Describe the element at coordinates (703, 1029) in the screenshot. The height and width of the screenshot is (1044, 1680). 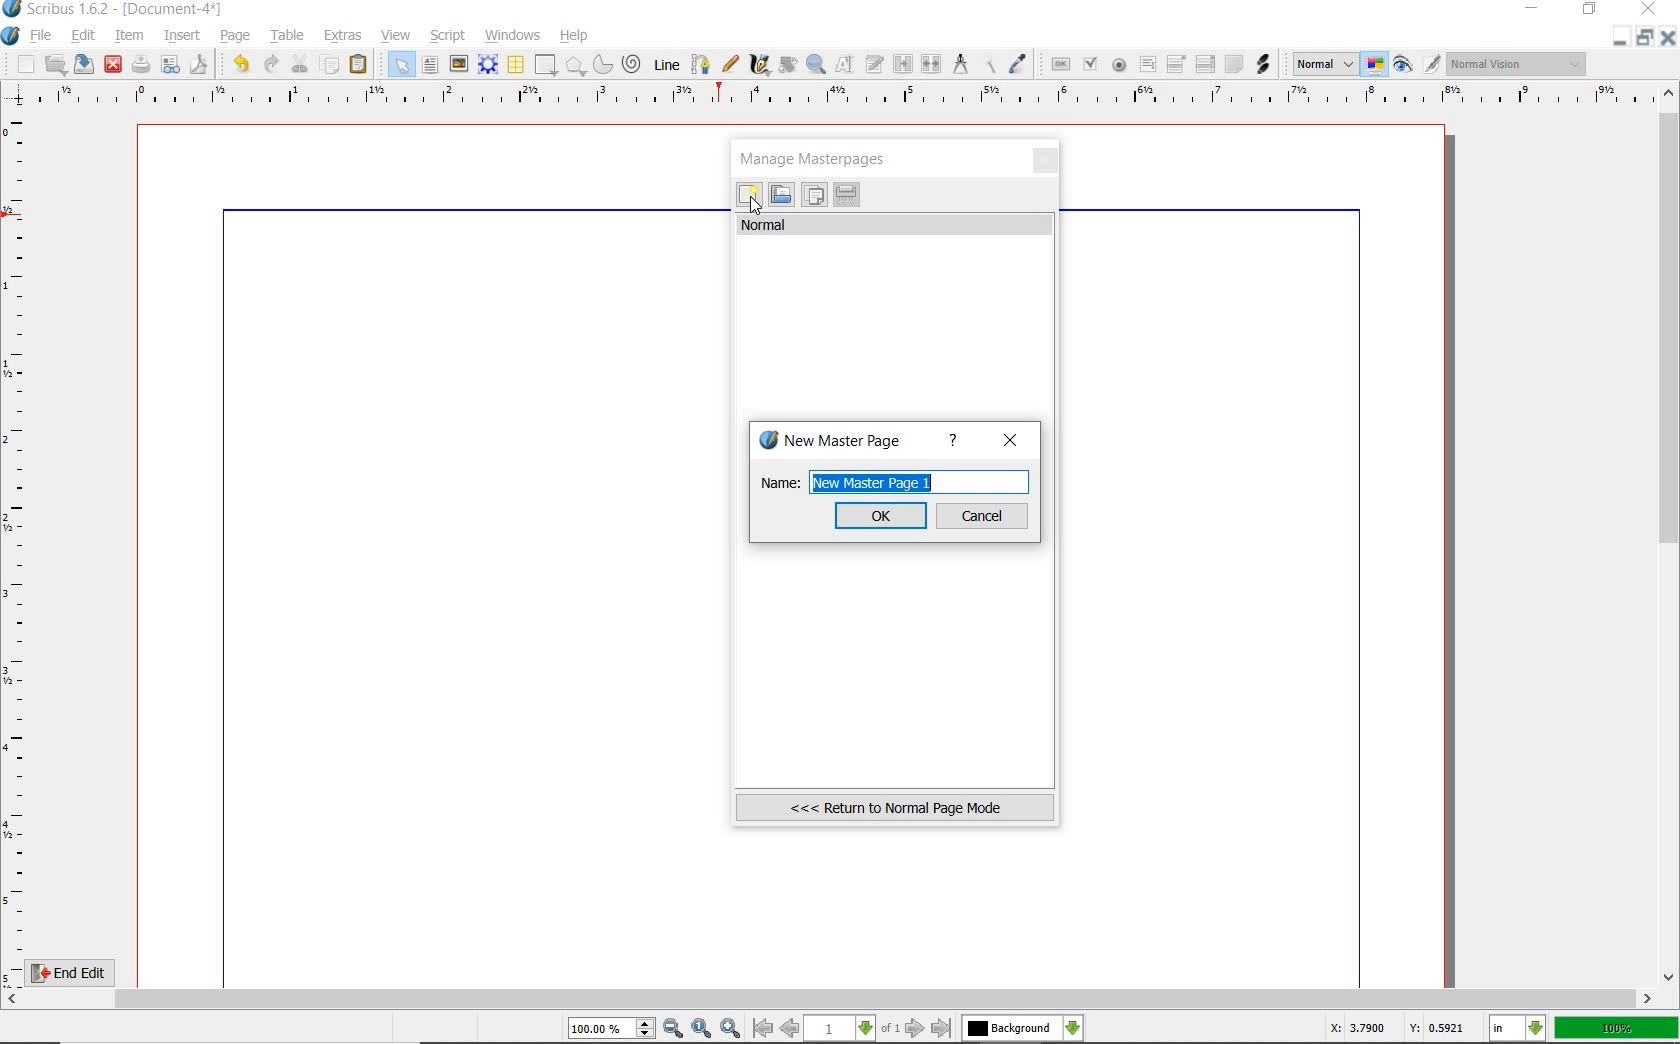
I see `zoom to 100%` at that location.